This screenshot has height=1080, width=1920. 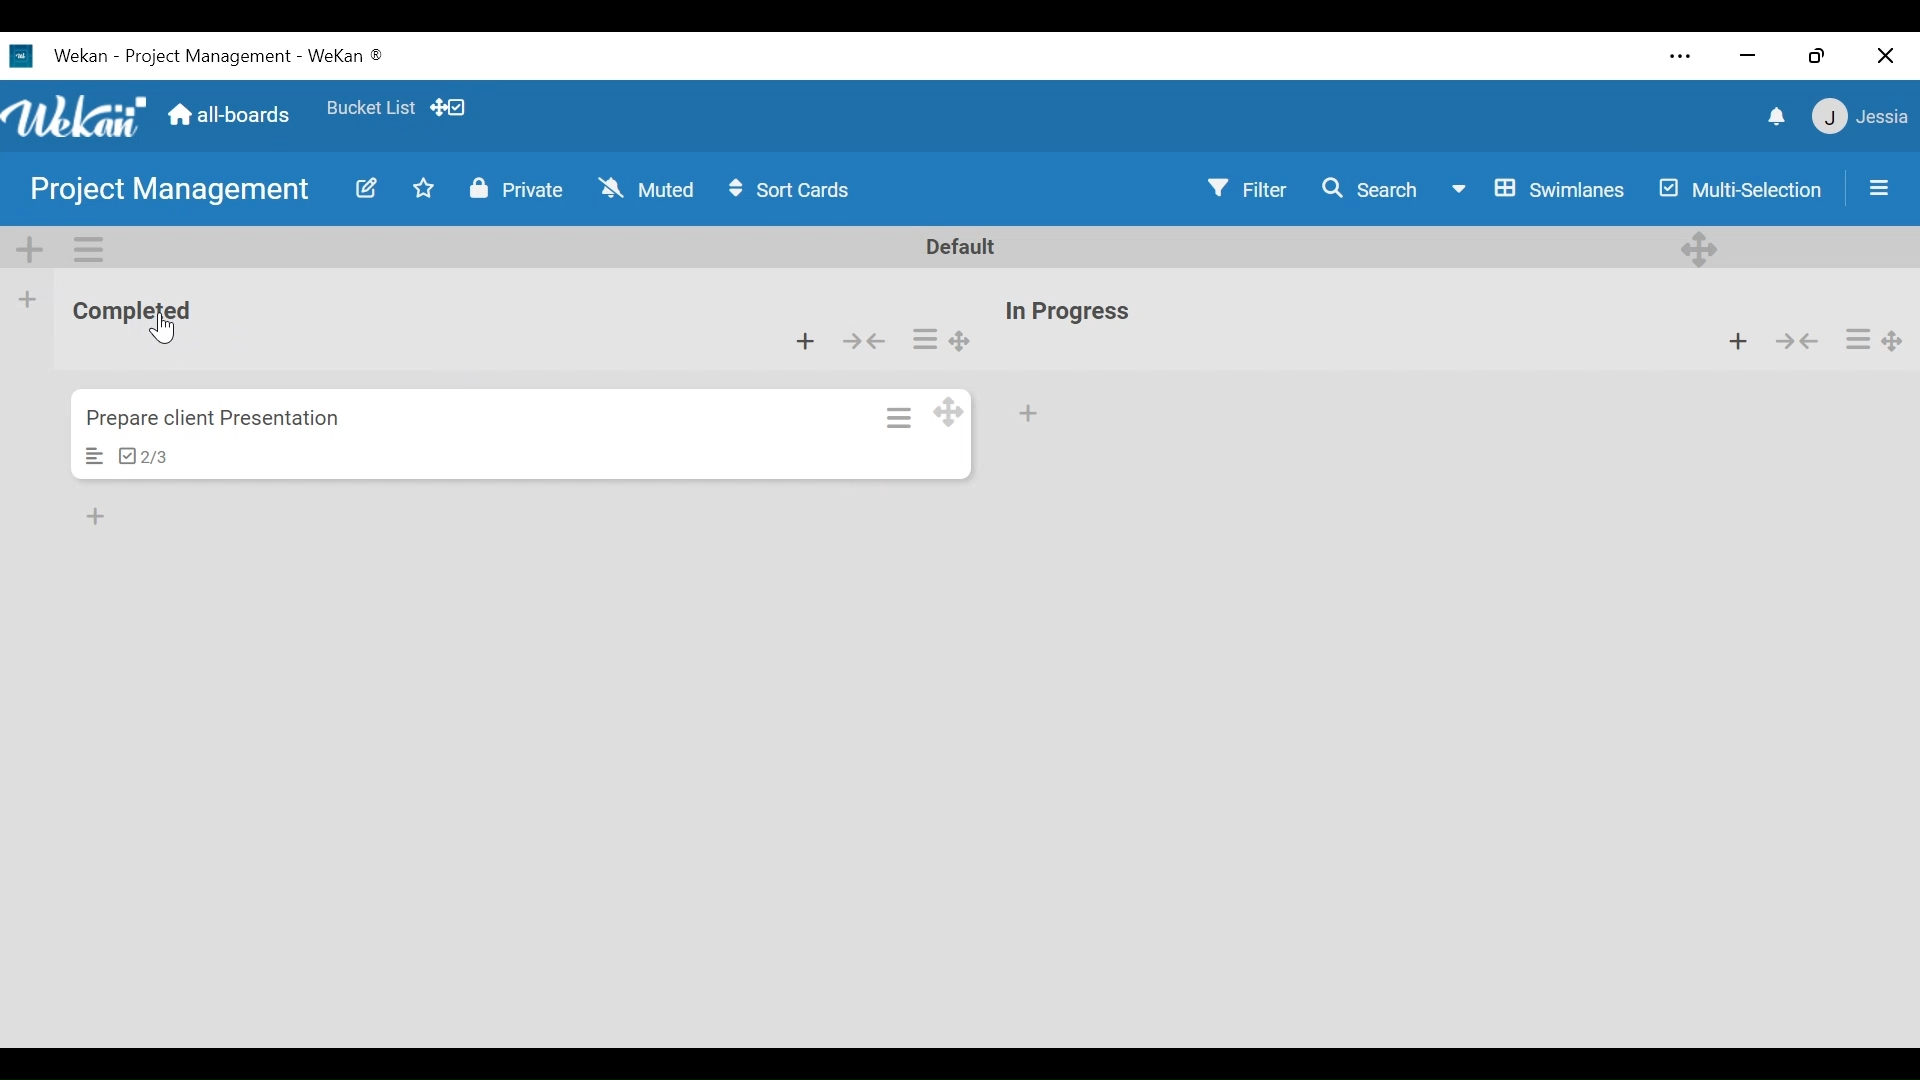 I want to click on Collapse, so click(x=1799, y=343).